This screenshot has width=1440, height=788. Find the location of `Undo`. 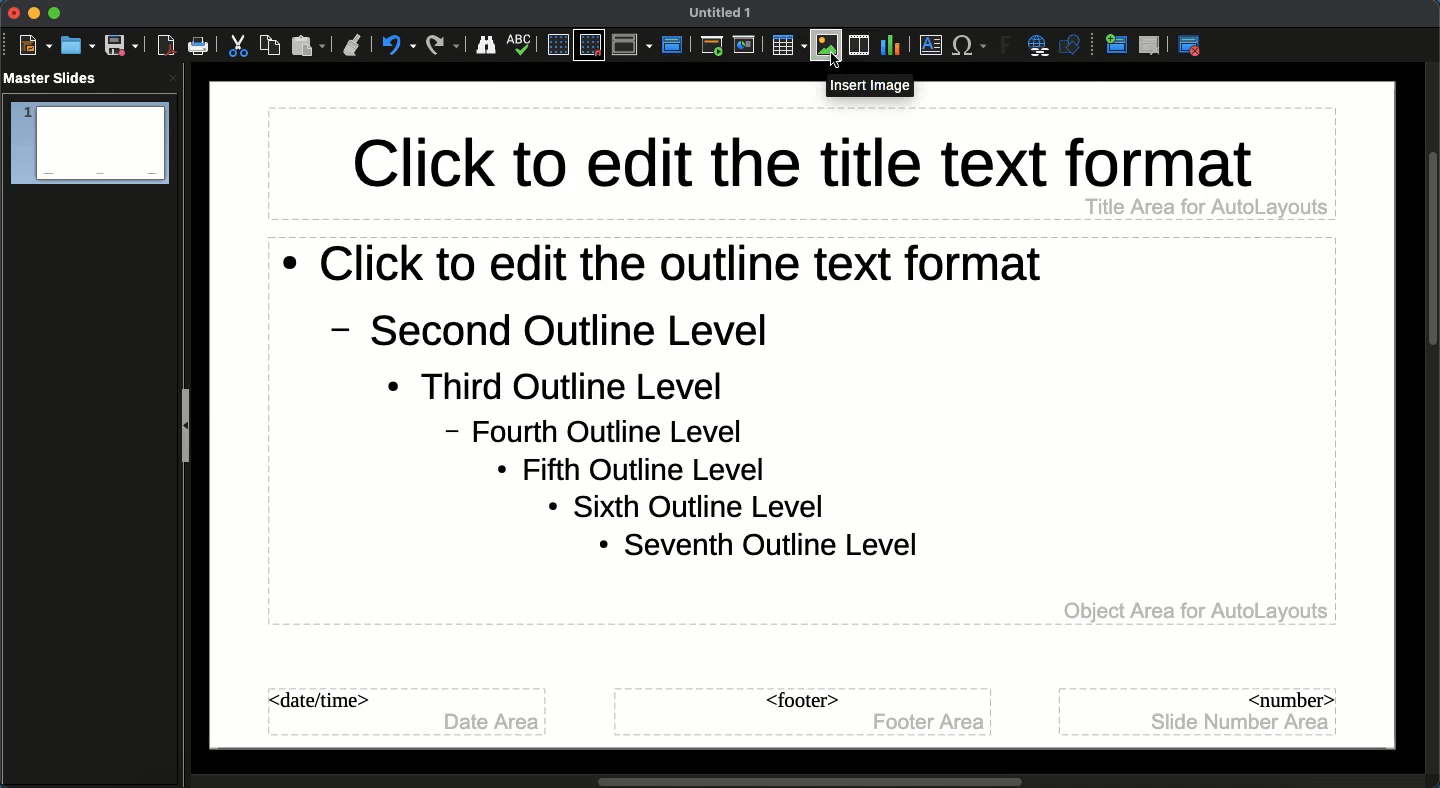

Undo is located at coordinates (399, 45).